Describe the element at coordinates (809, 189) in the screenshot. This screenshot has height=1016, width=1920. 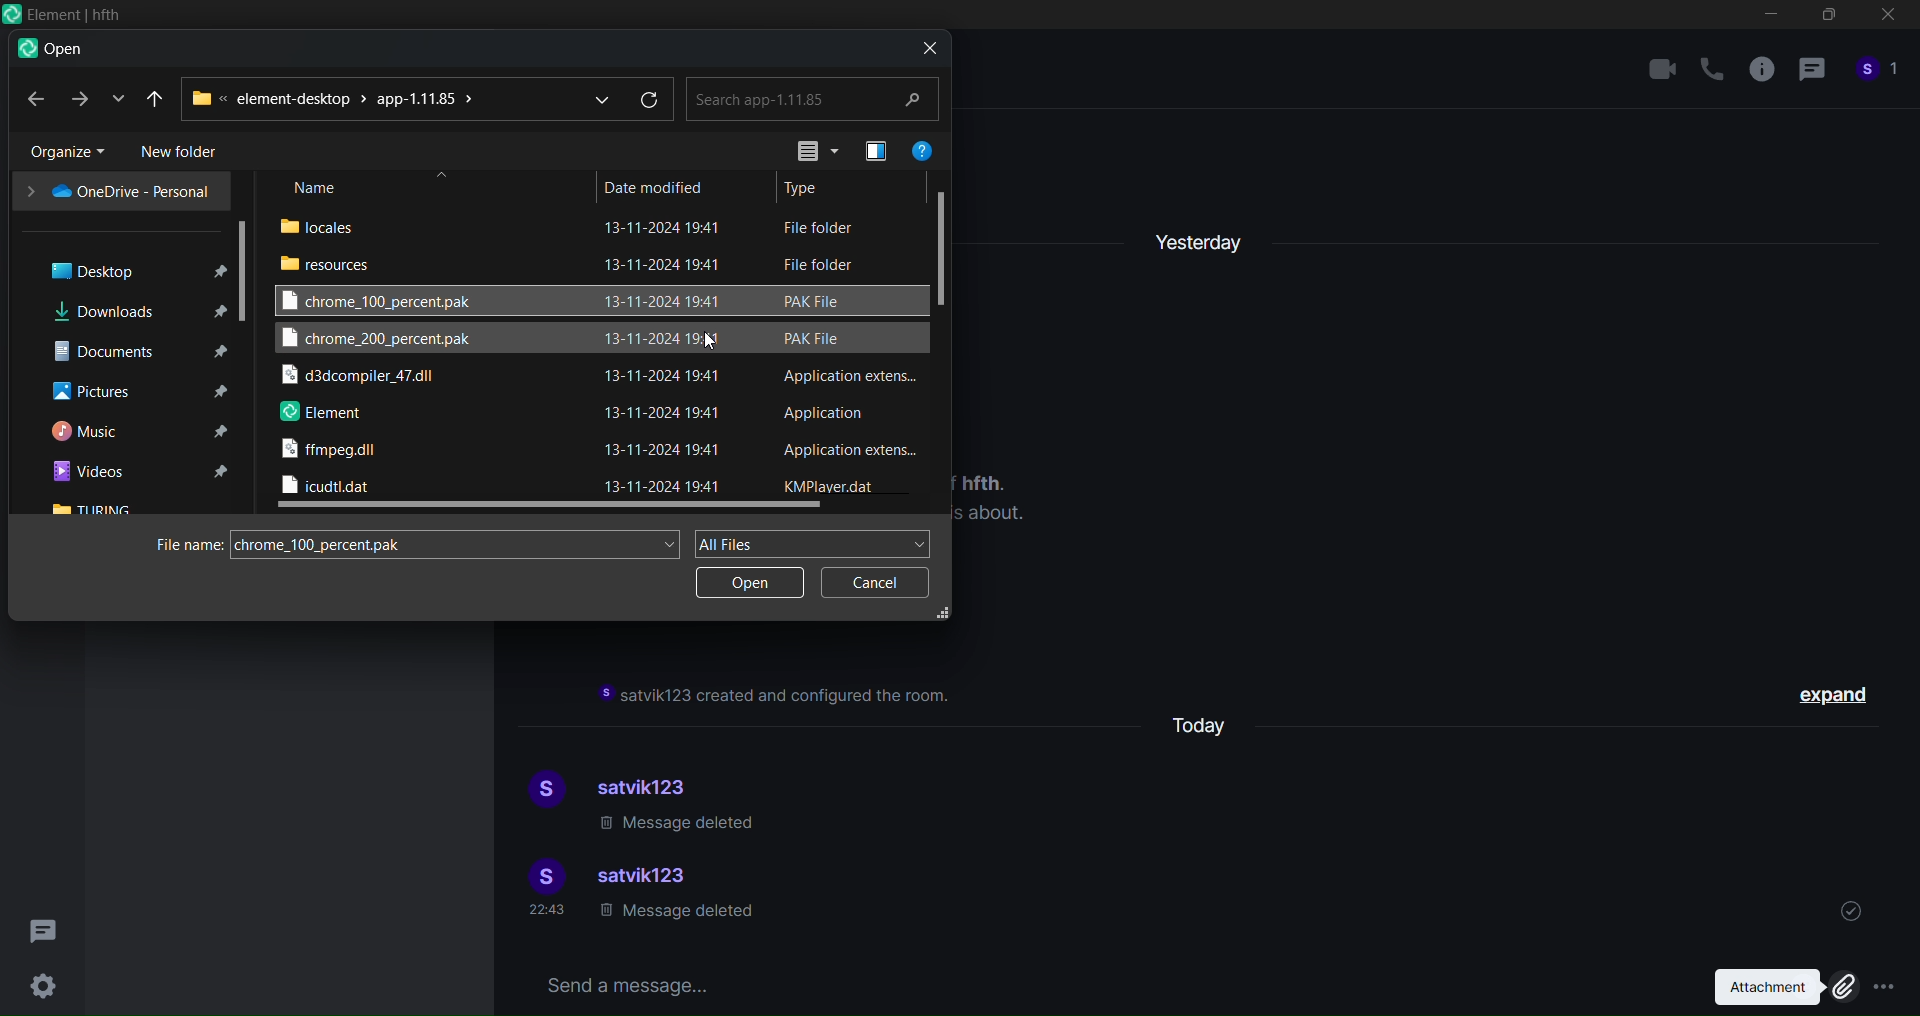
I see `type` at that location.